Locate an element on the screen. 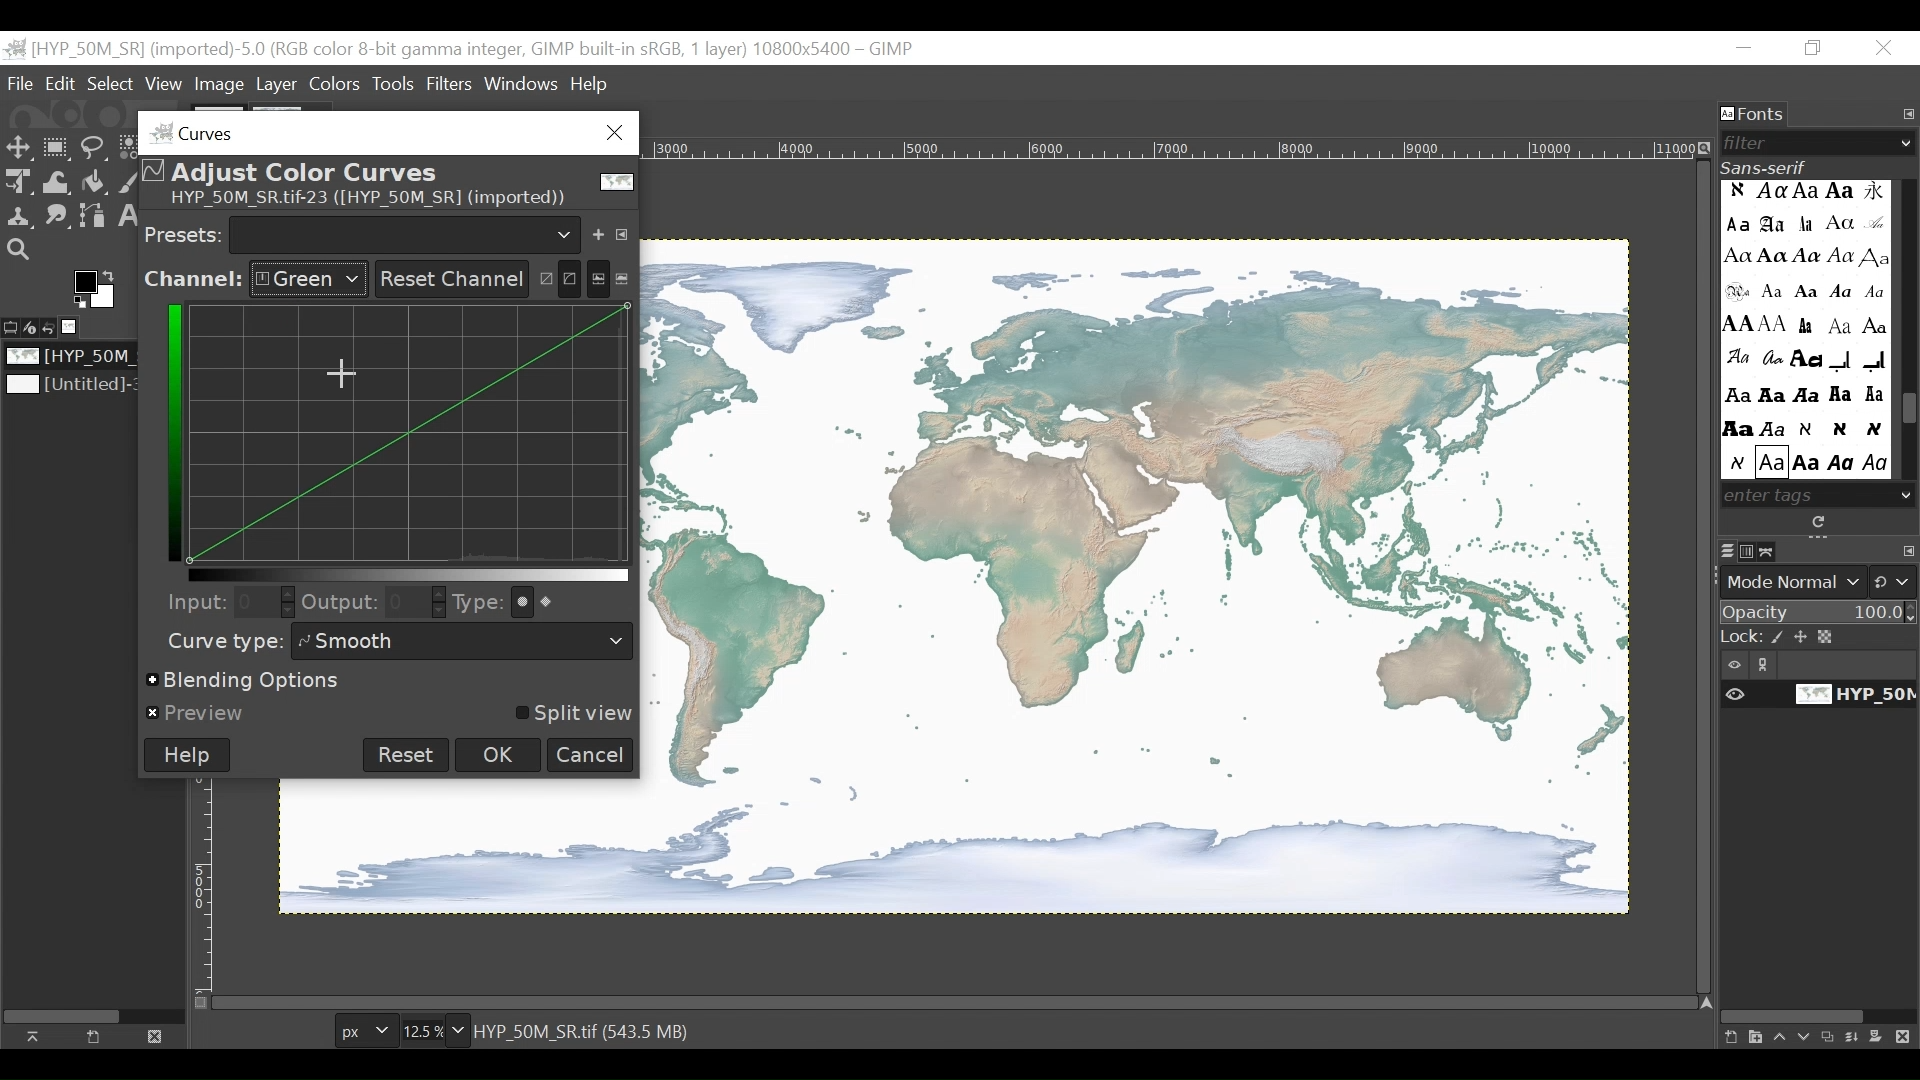 This screenshot has height=1080, width=1920. Close is located at coordinates (152, 1035).